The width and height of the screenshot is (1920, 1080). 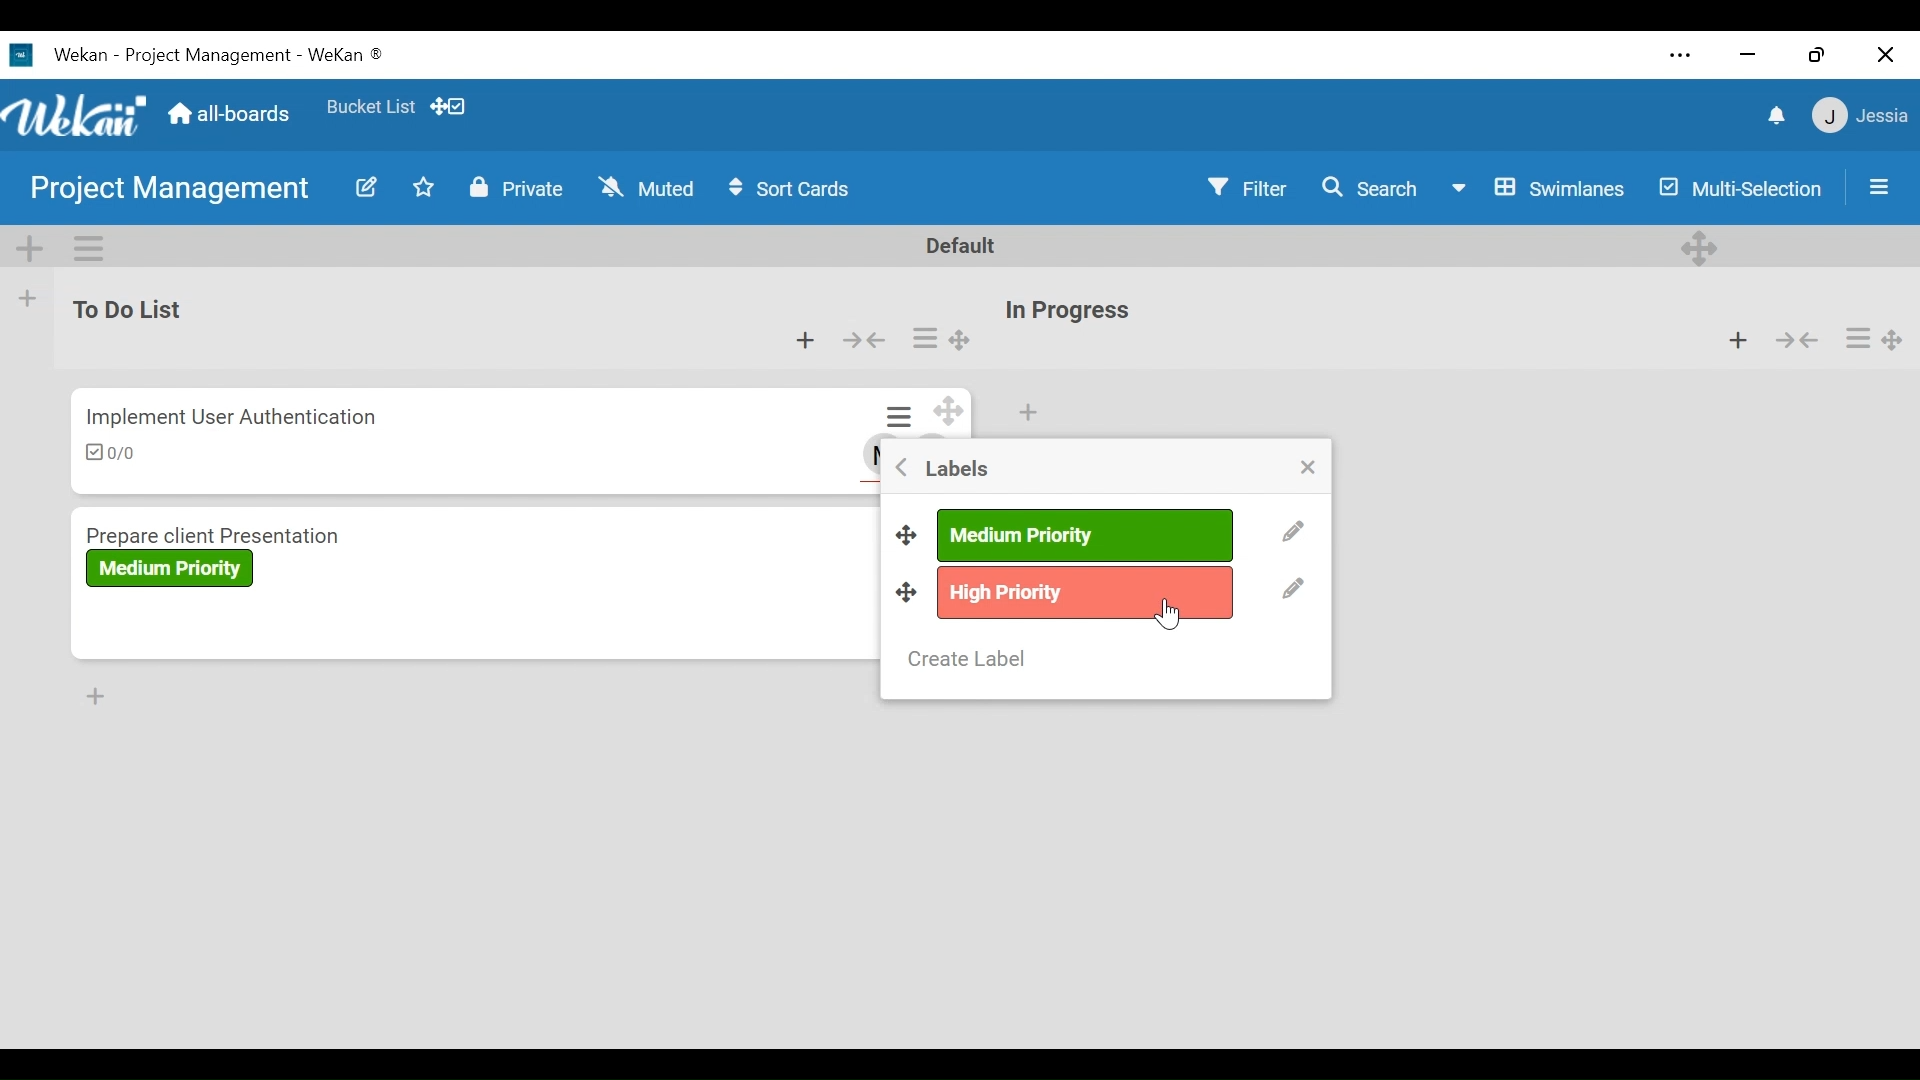 What do you see at coordinates (925, 338) in the screenshot?
I see `Card actions` at bounding box center [925, 338].